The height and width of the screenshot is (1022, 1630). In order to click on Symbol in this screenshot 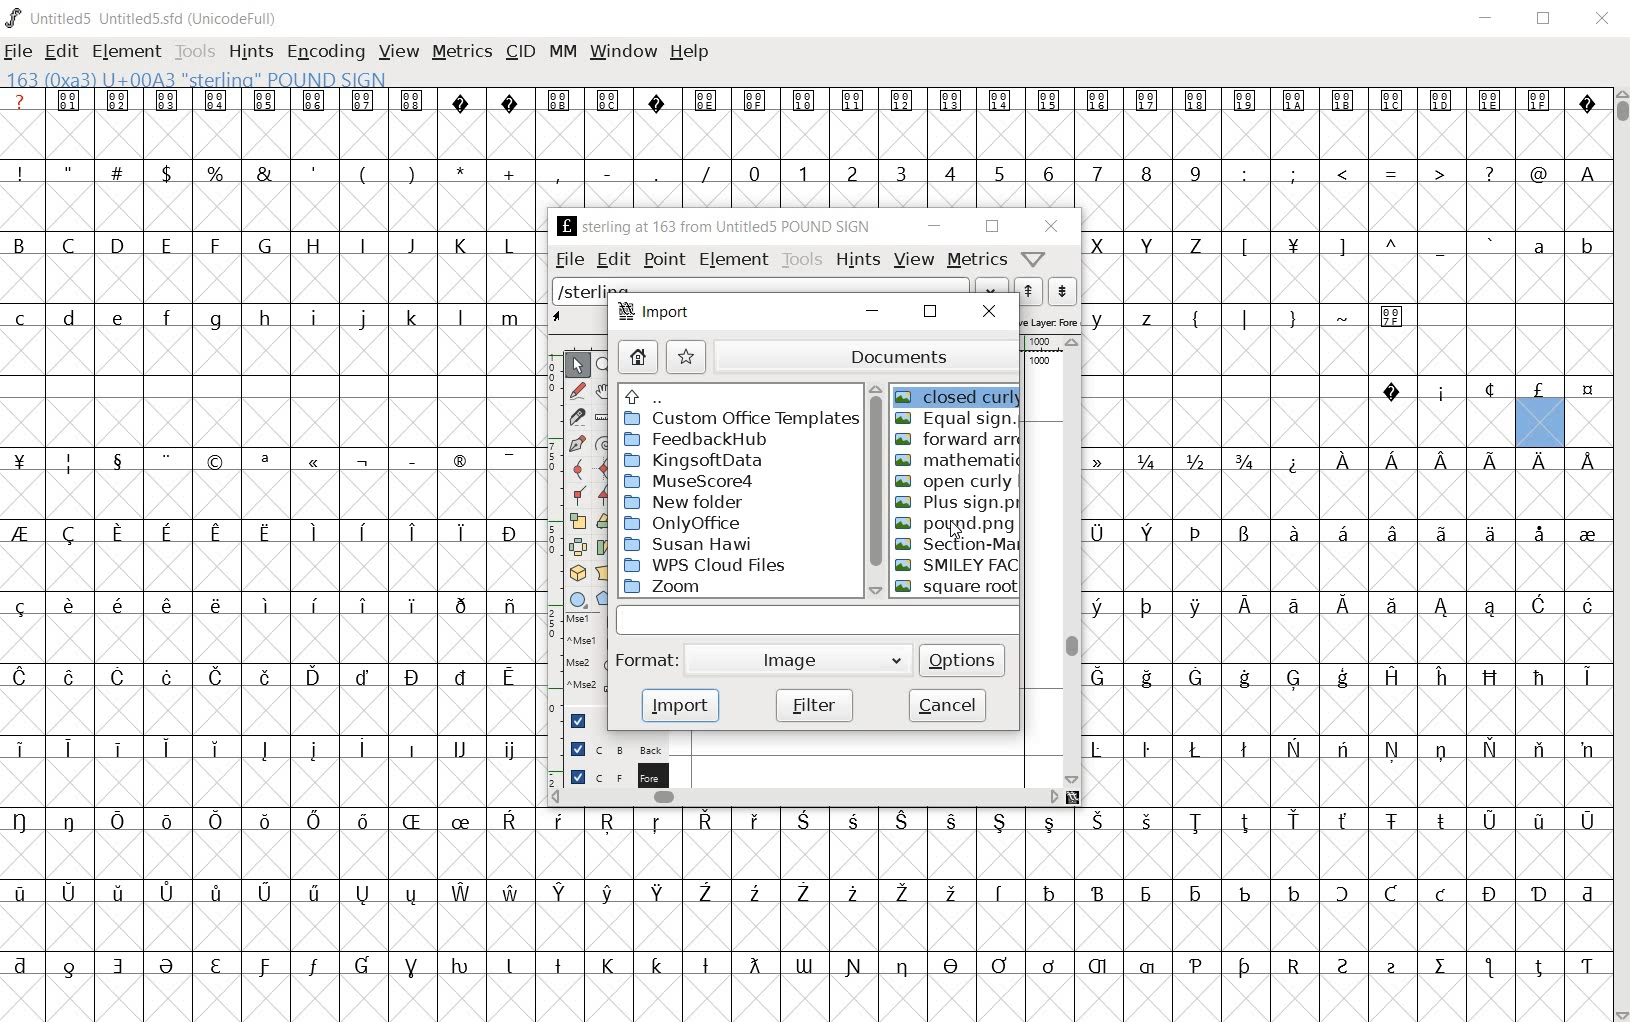, I will do `click(1586, 102)`.